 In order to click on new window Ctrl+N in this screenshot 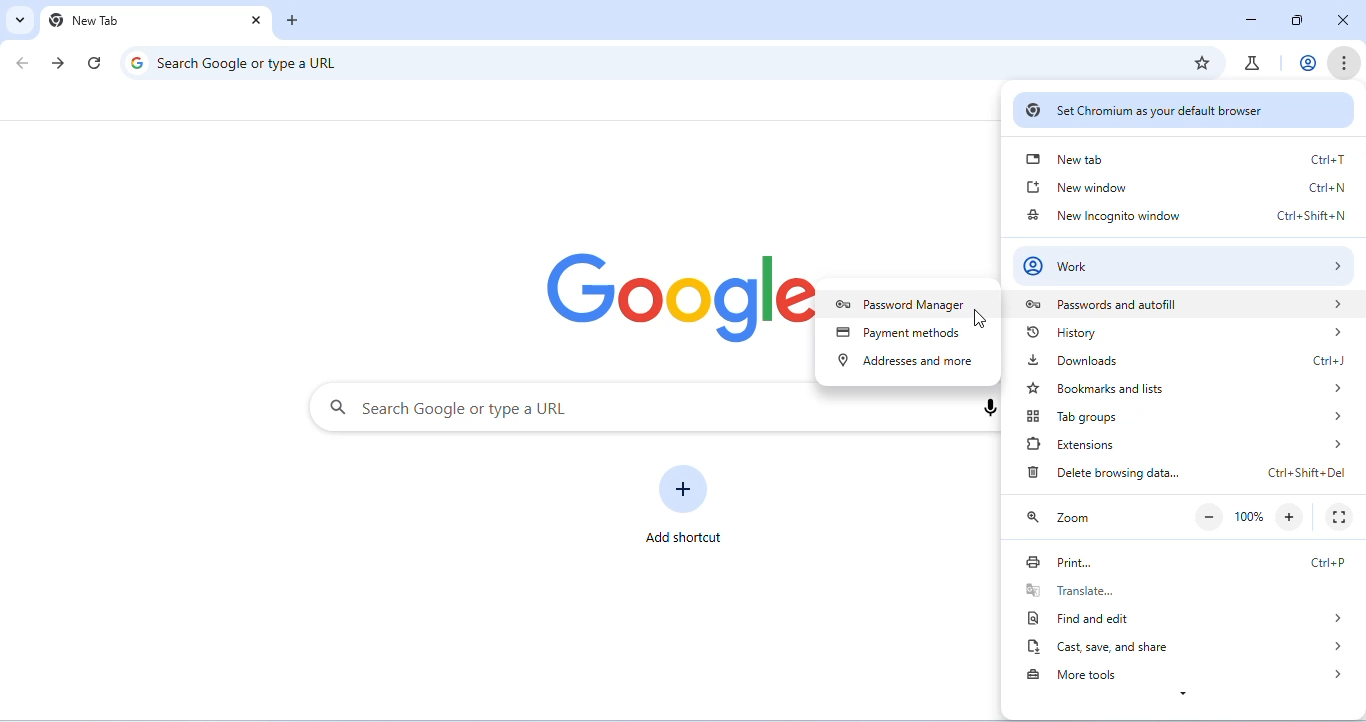, I will do `click(1189, 185)`.